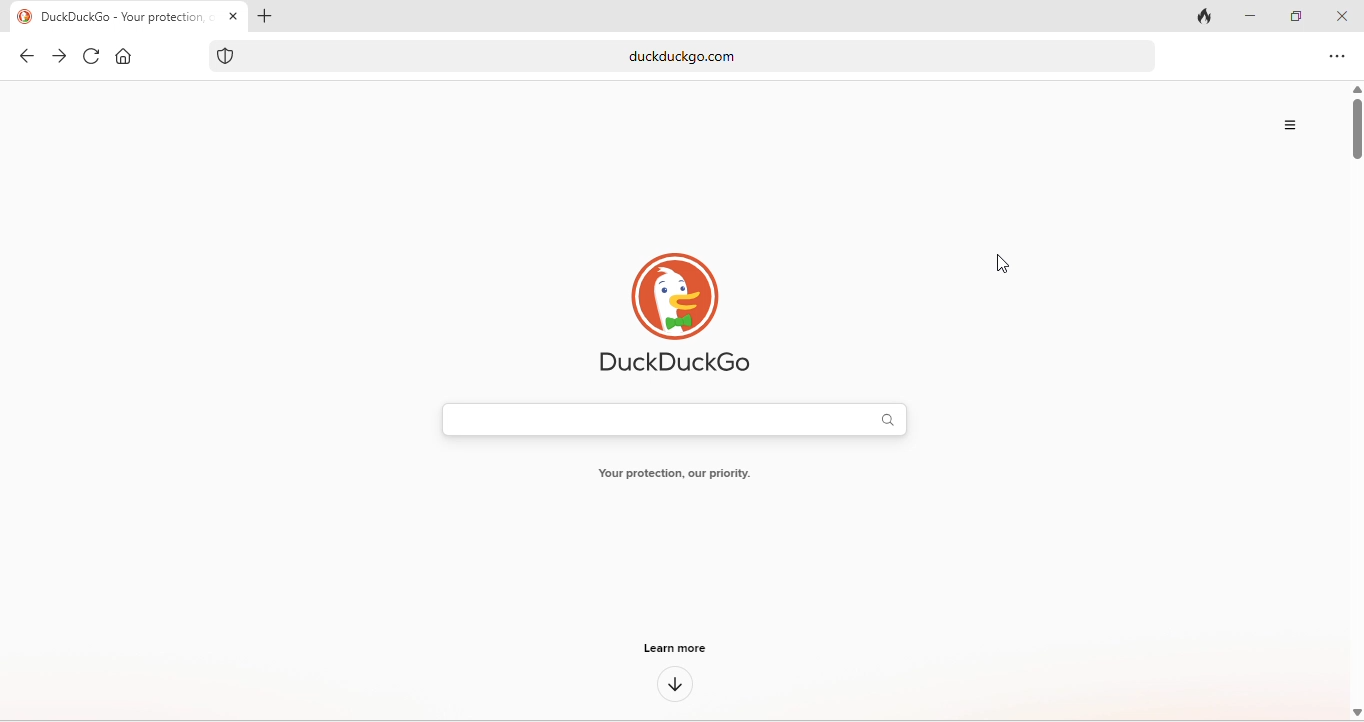 Image resolution: width=1364 pixels, height=722 pixels. I want to click on back, so click(21, 57).